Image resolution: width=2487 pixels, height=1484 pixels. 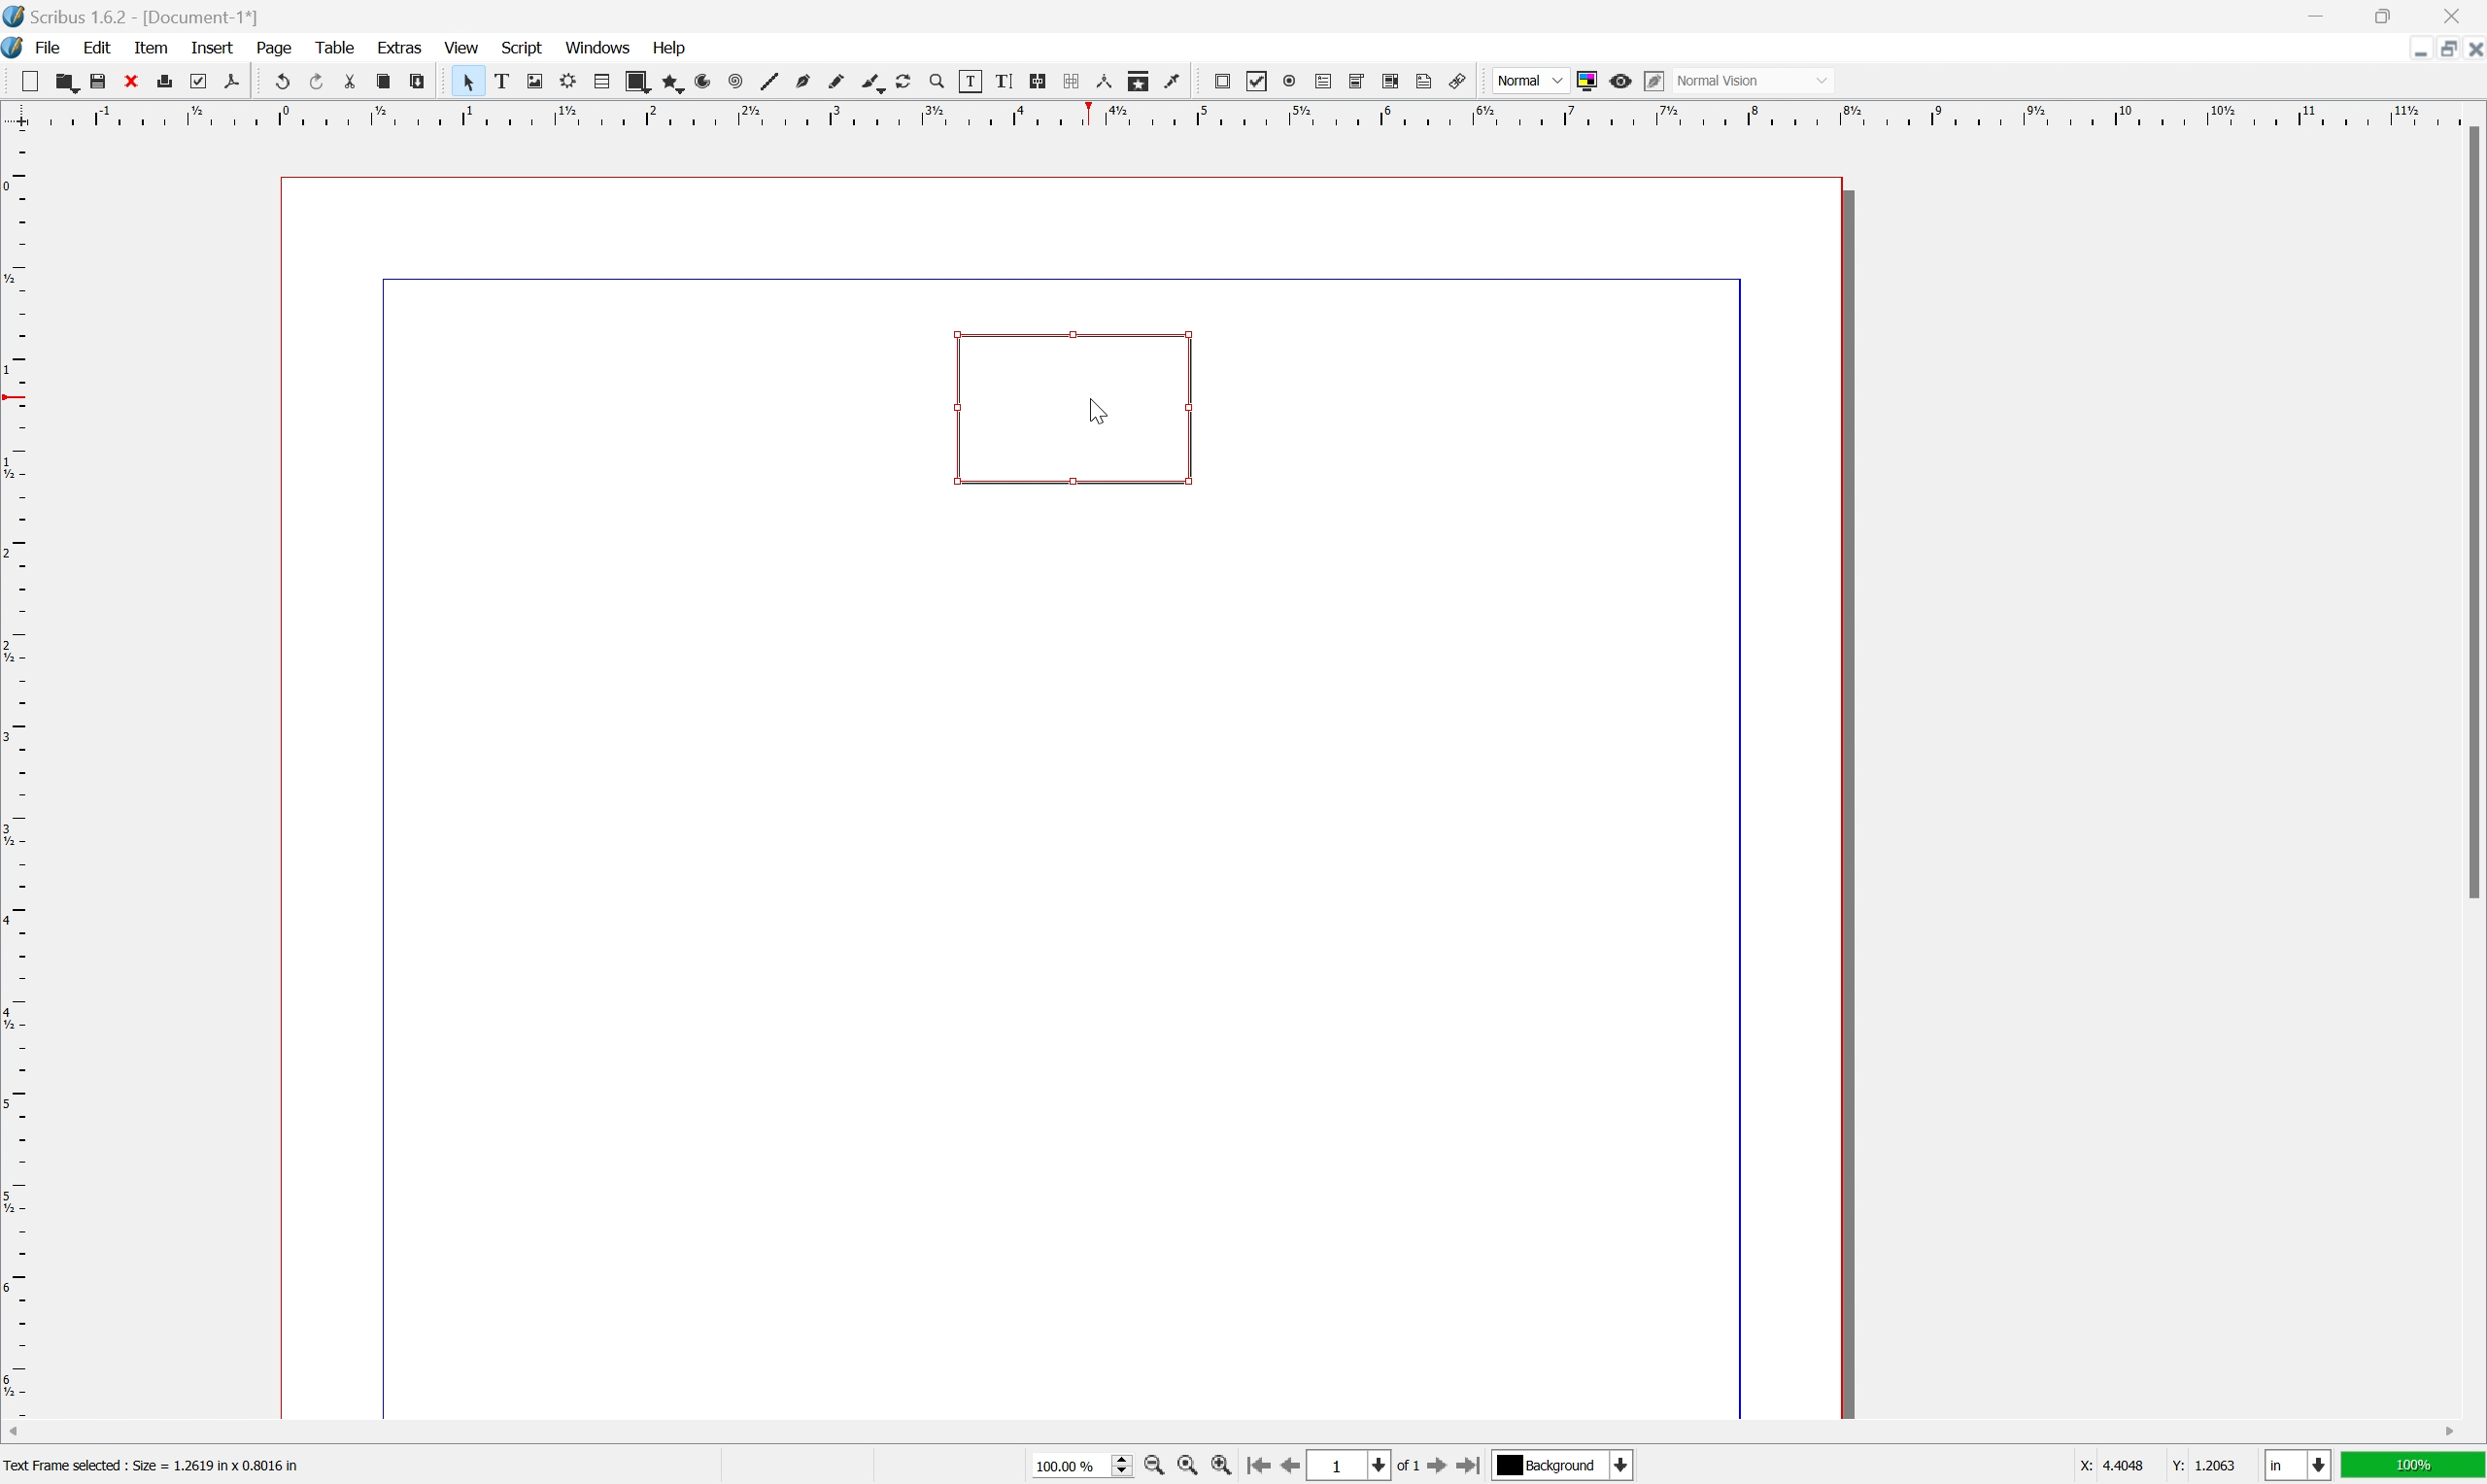 I want to click on file, so click(x=54, y=48).